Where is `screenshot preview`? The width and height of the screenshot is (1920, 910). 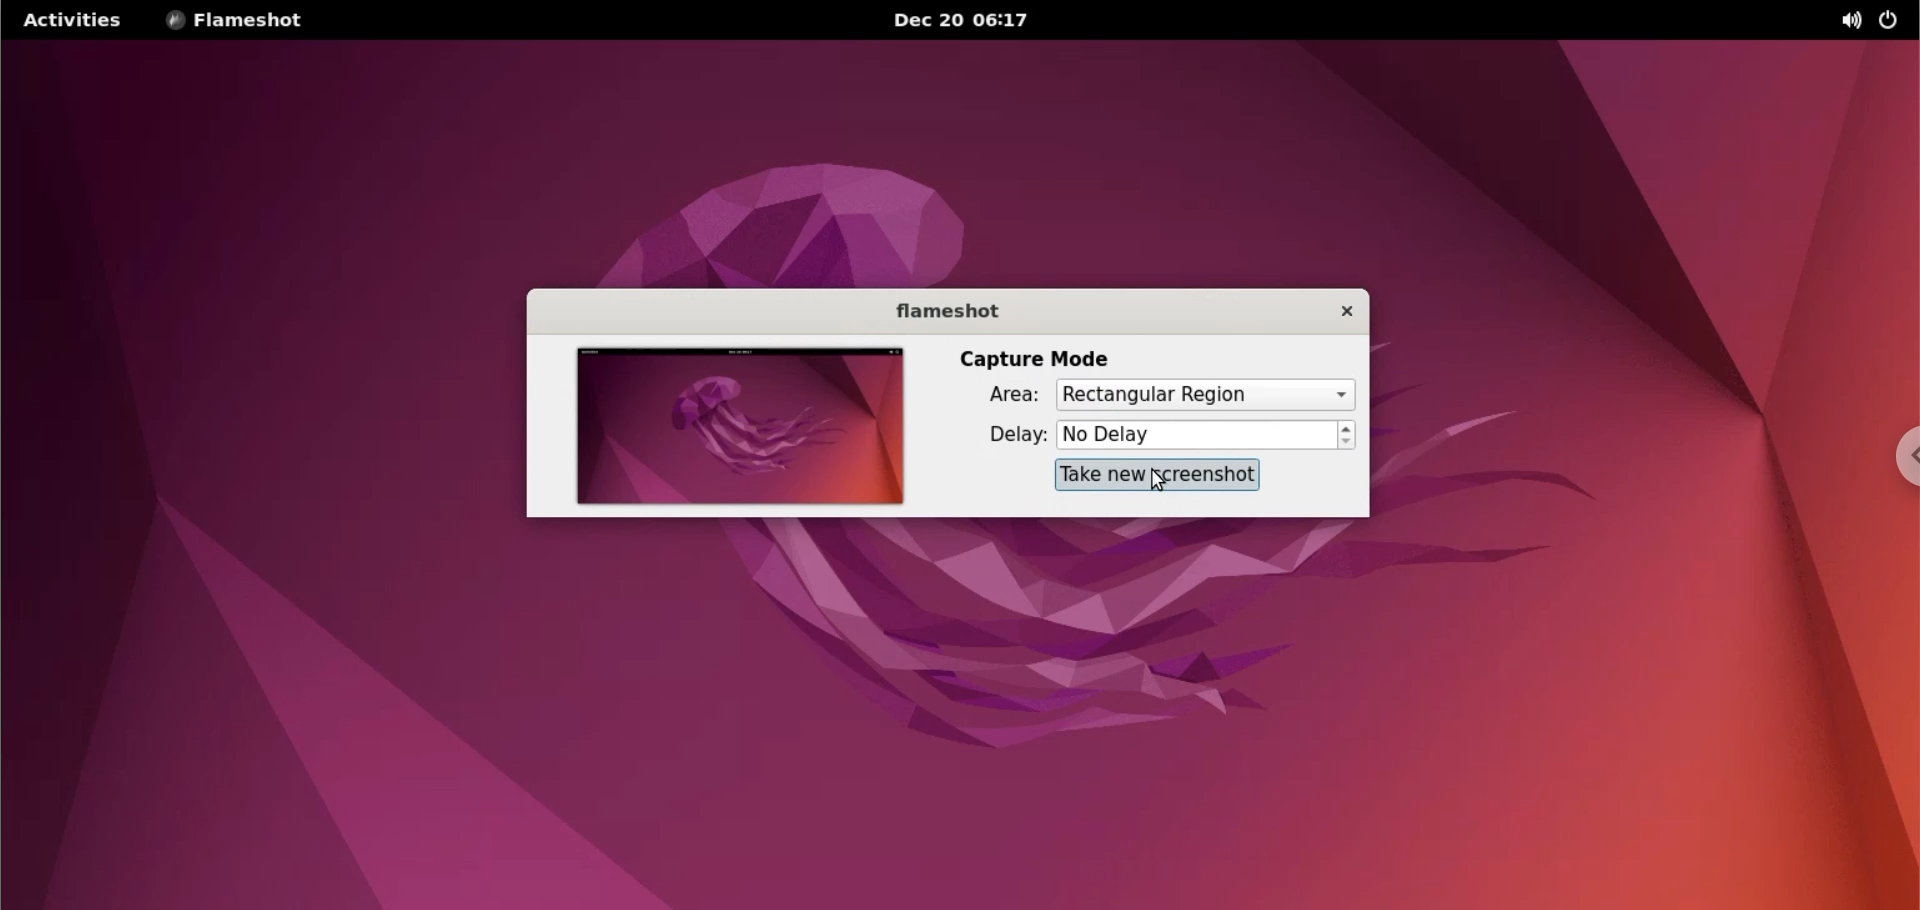 screenshot preview is located at coordinates (740, 426).